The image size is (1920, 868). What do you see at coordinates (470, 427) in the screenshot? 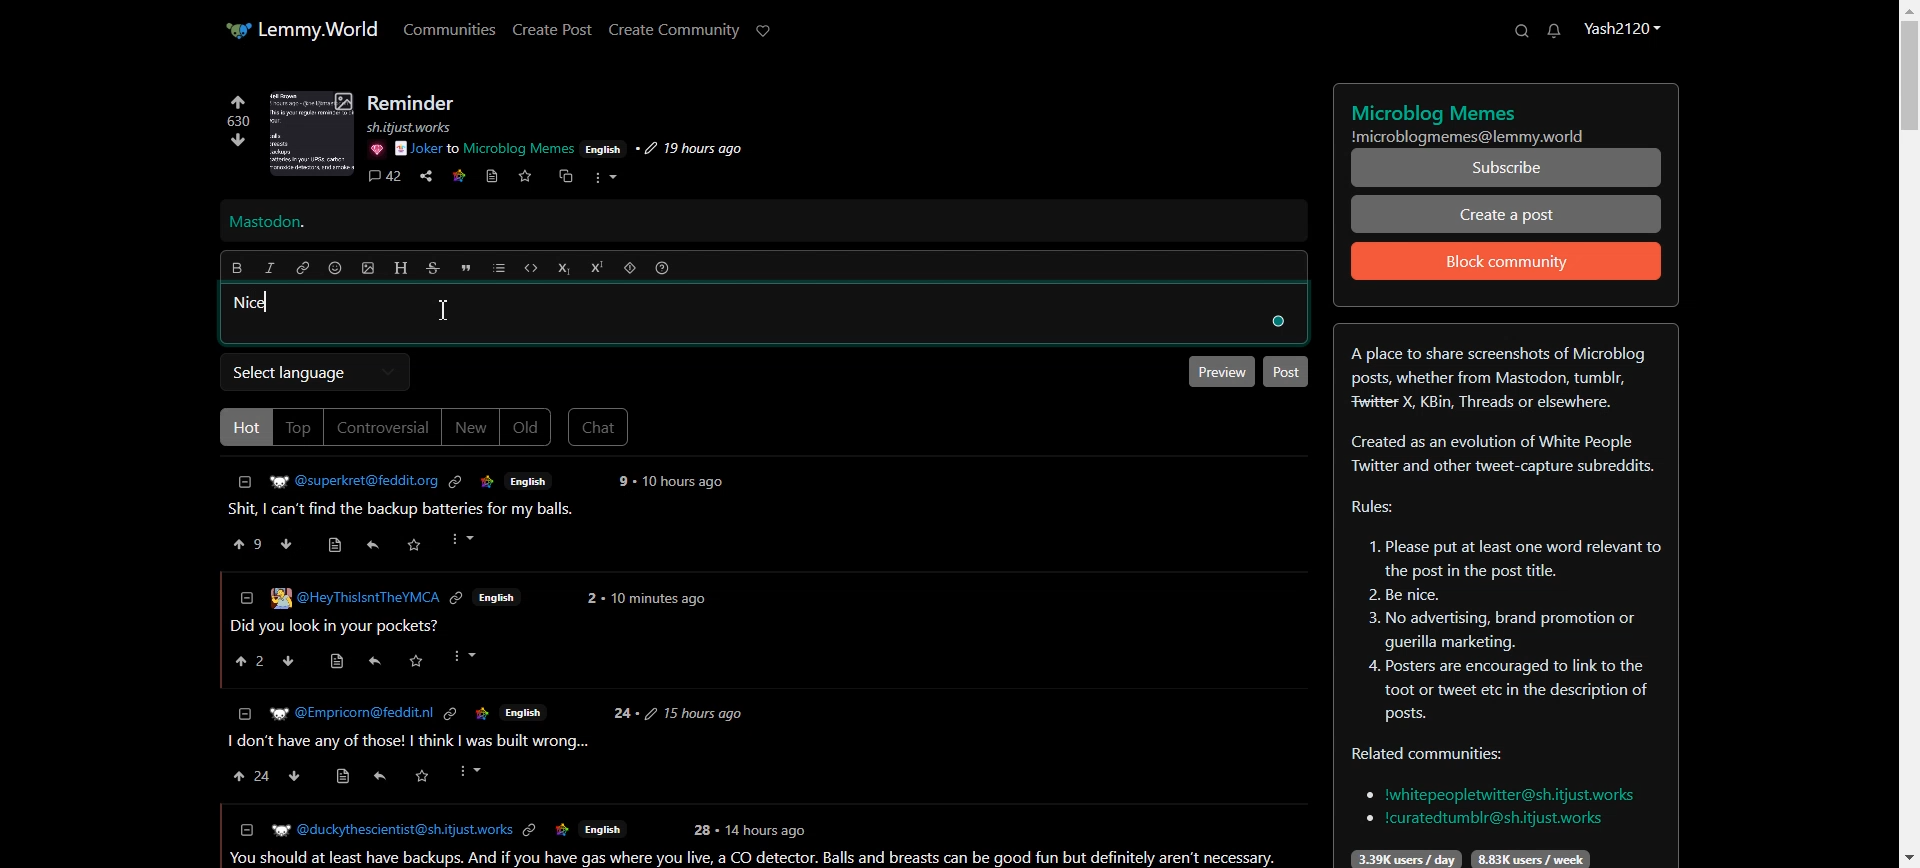
I see `New` at bounding box center [470, 427].